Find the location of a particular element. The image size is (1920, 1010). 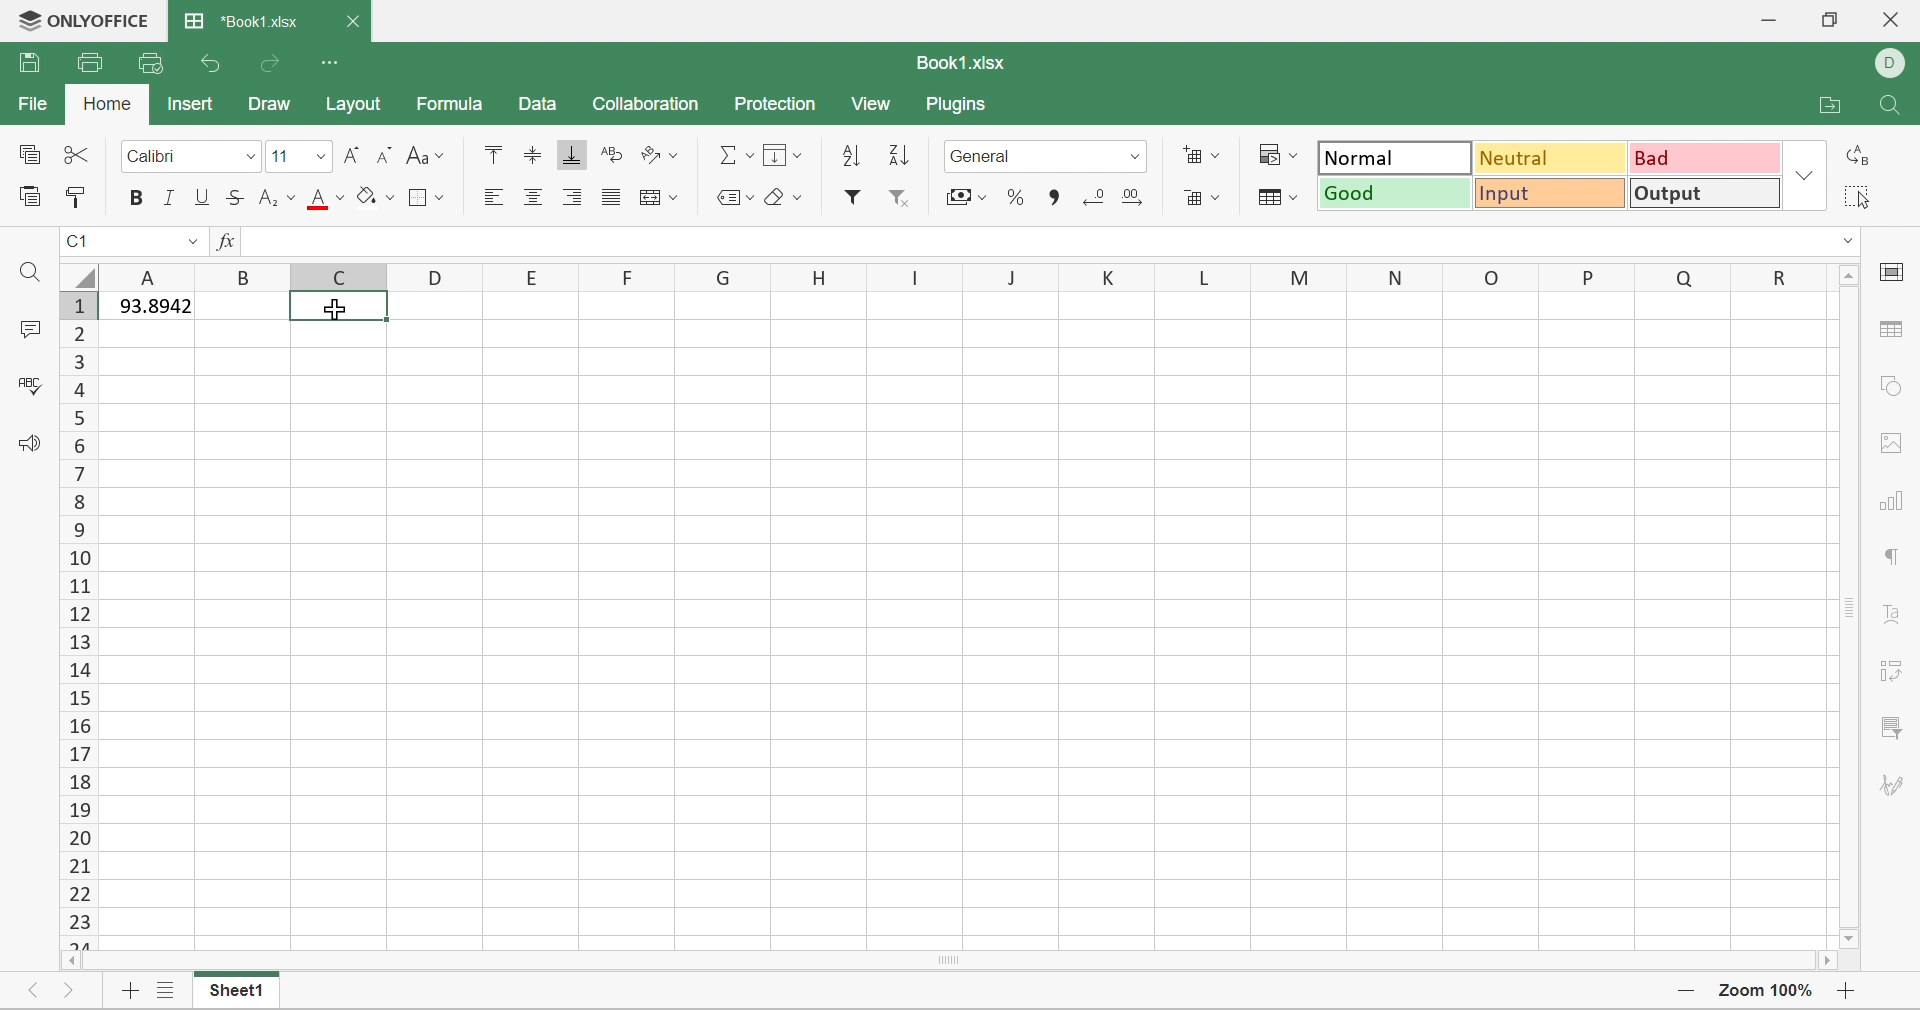

Increase decimal is located at coordinates (1137, 193).